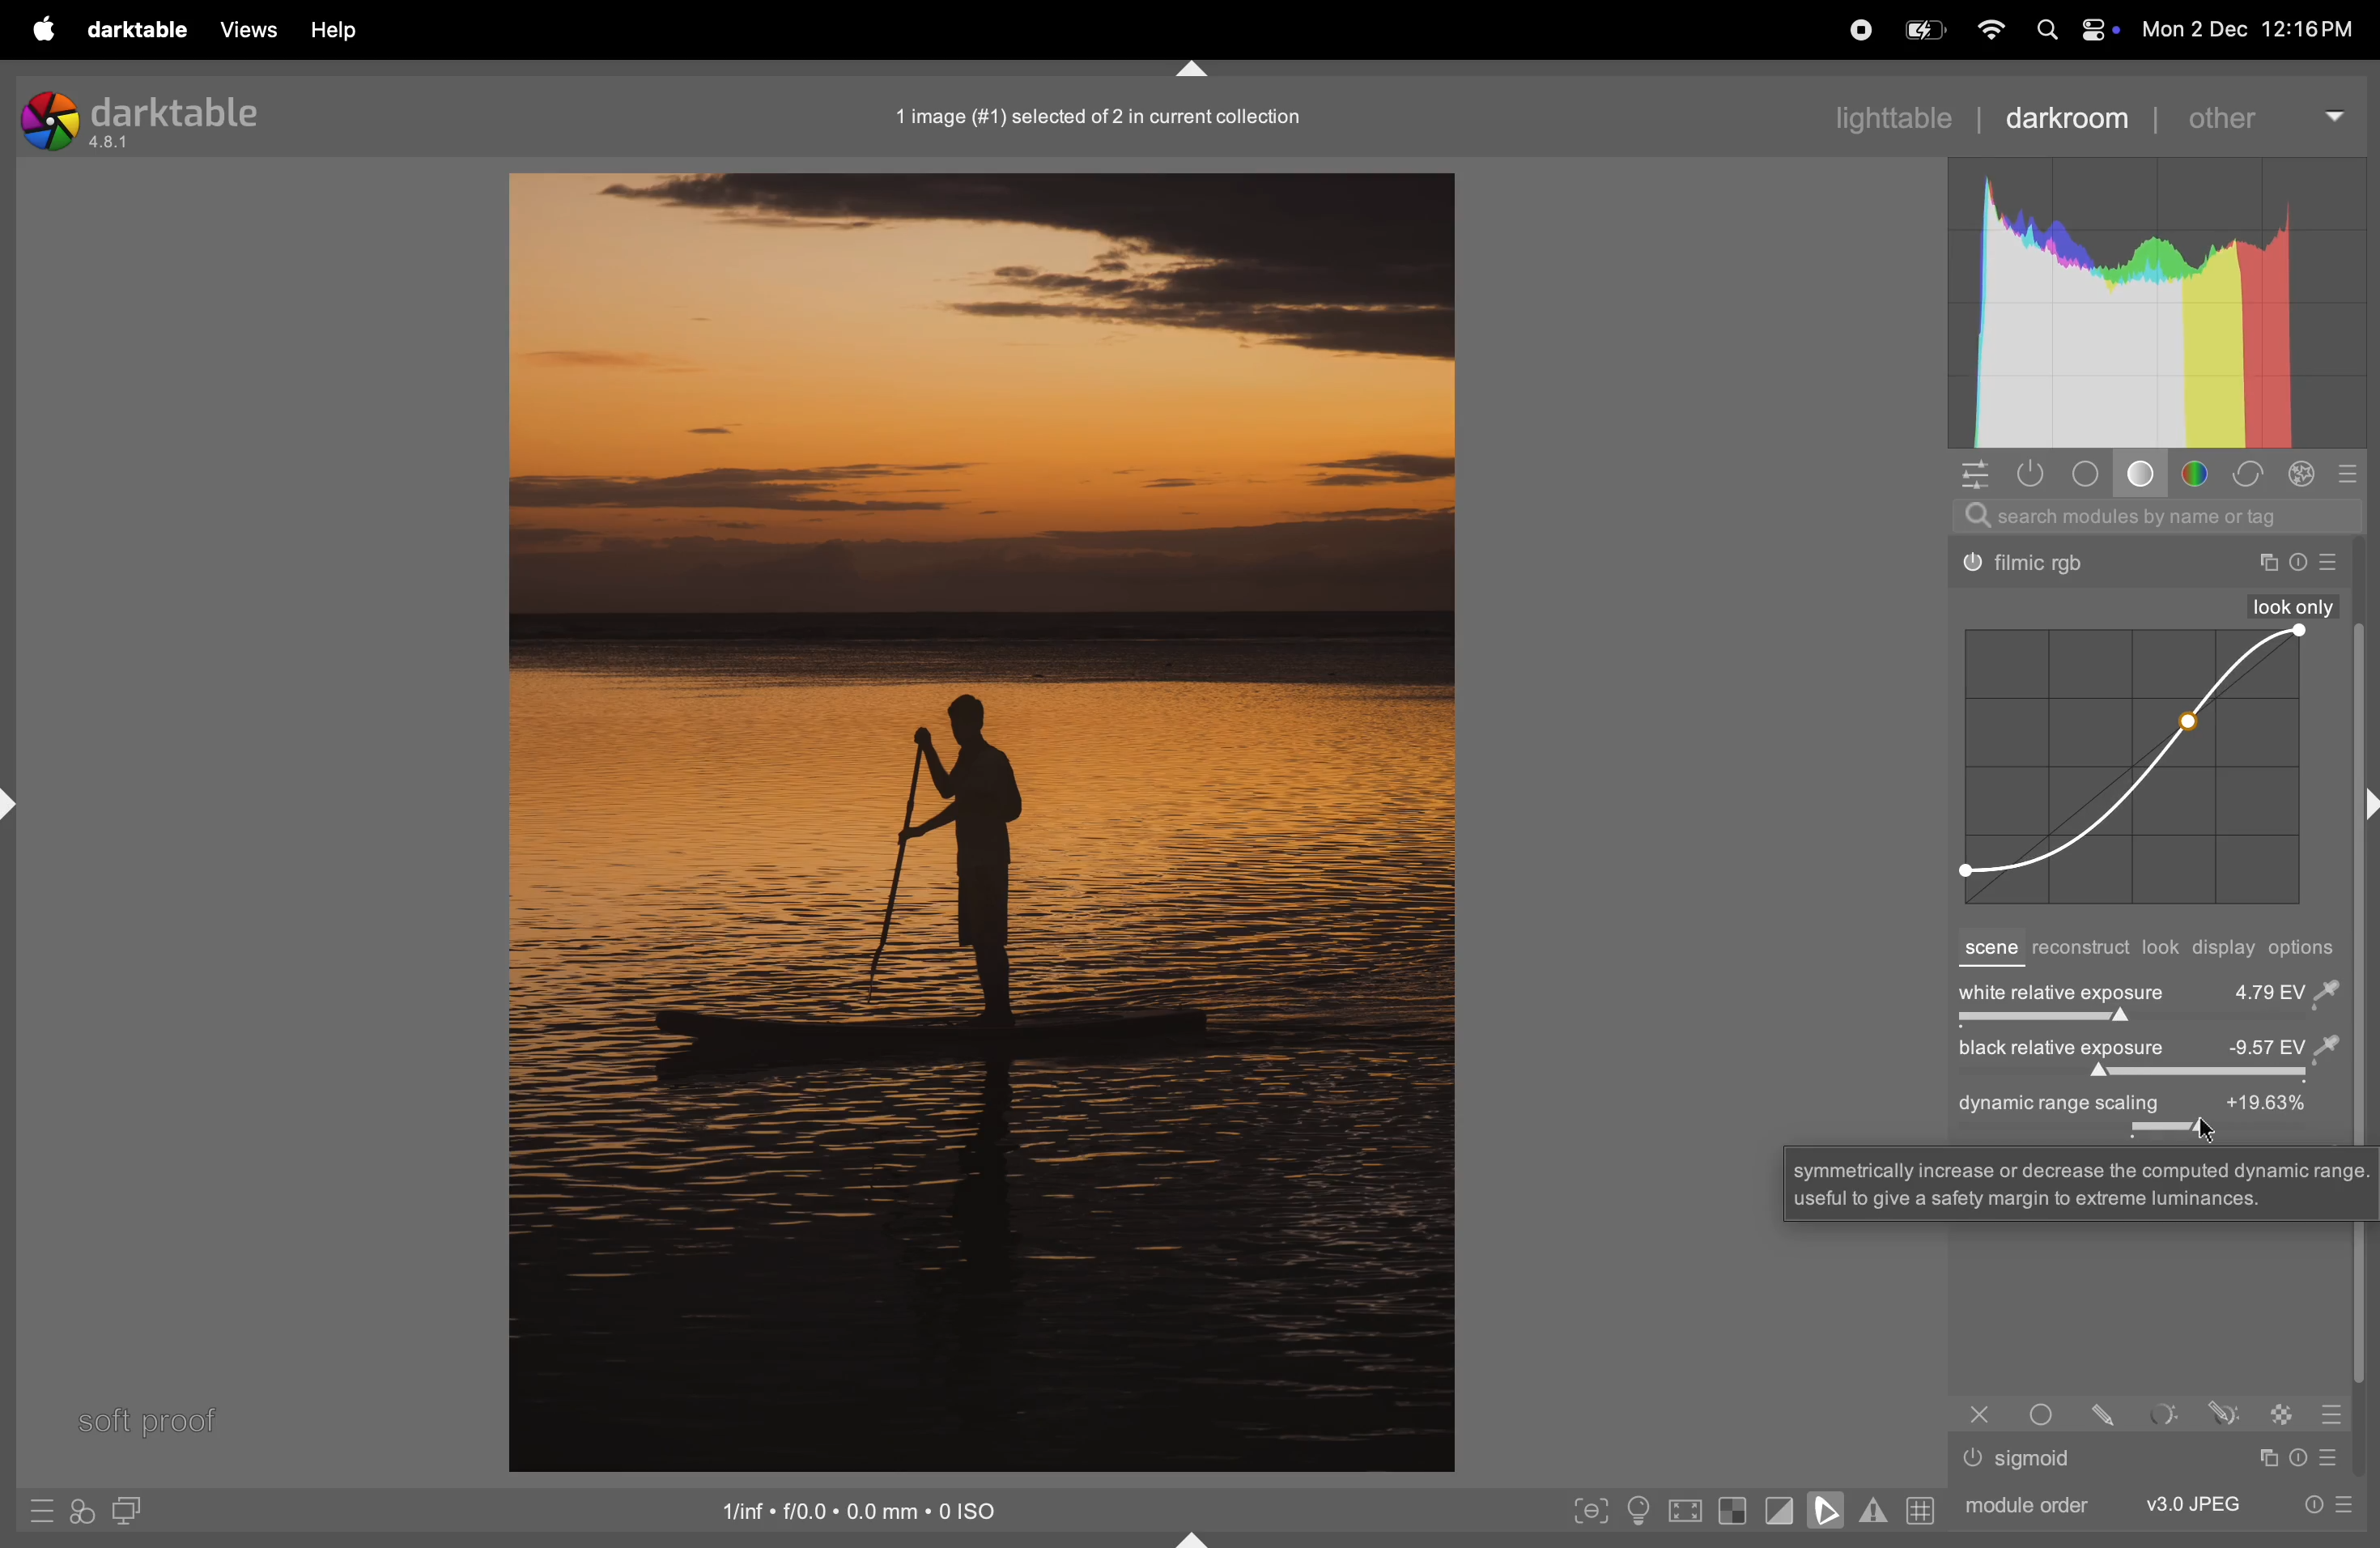 The width and height of the screenshot is (2380, 1548). What do you see at coordinates (1855, 28) in the screenshot?
I see `record` at bounding box center [1855, 28].